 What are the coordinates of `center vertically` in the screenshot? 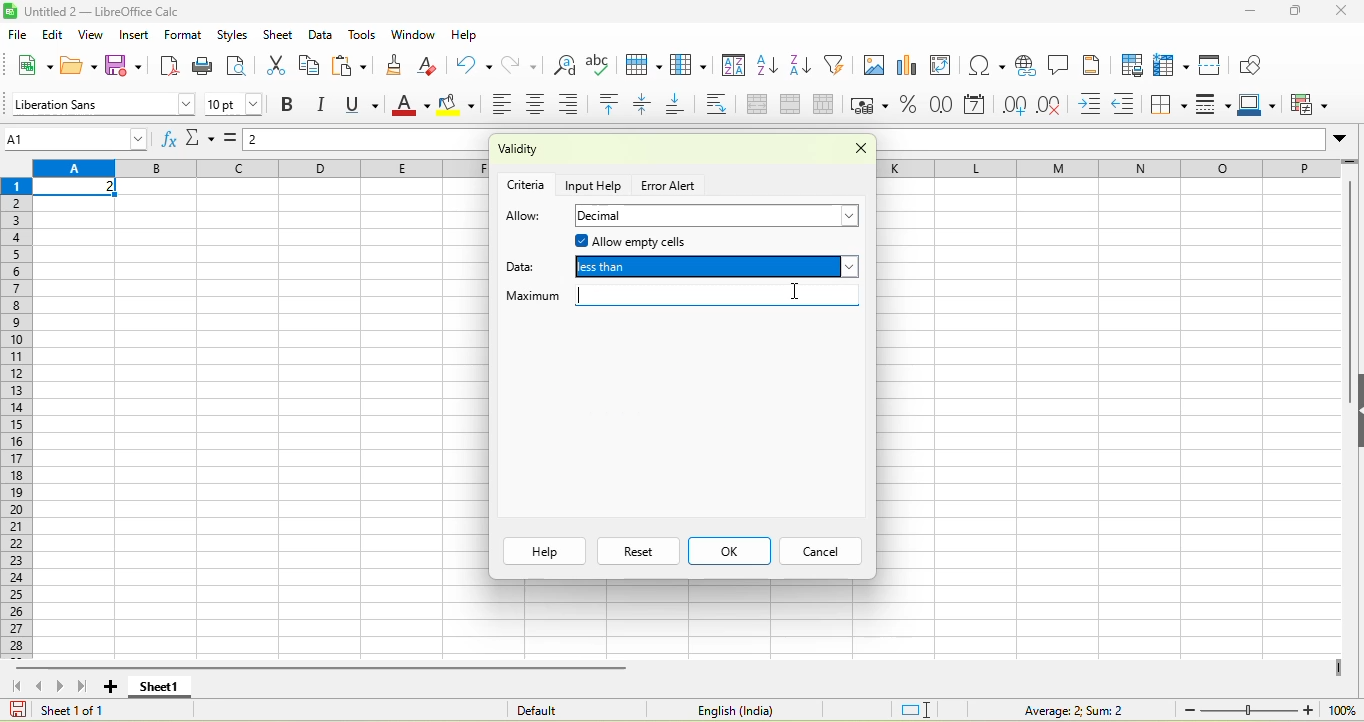 It's located at (648, 105).